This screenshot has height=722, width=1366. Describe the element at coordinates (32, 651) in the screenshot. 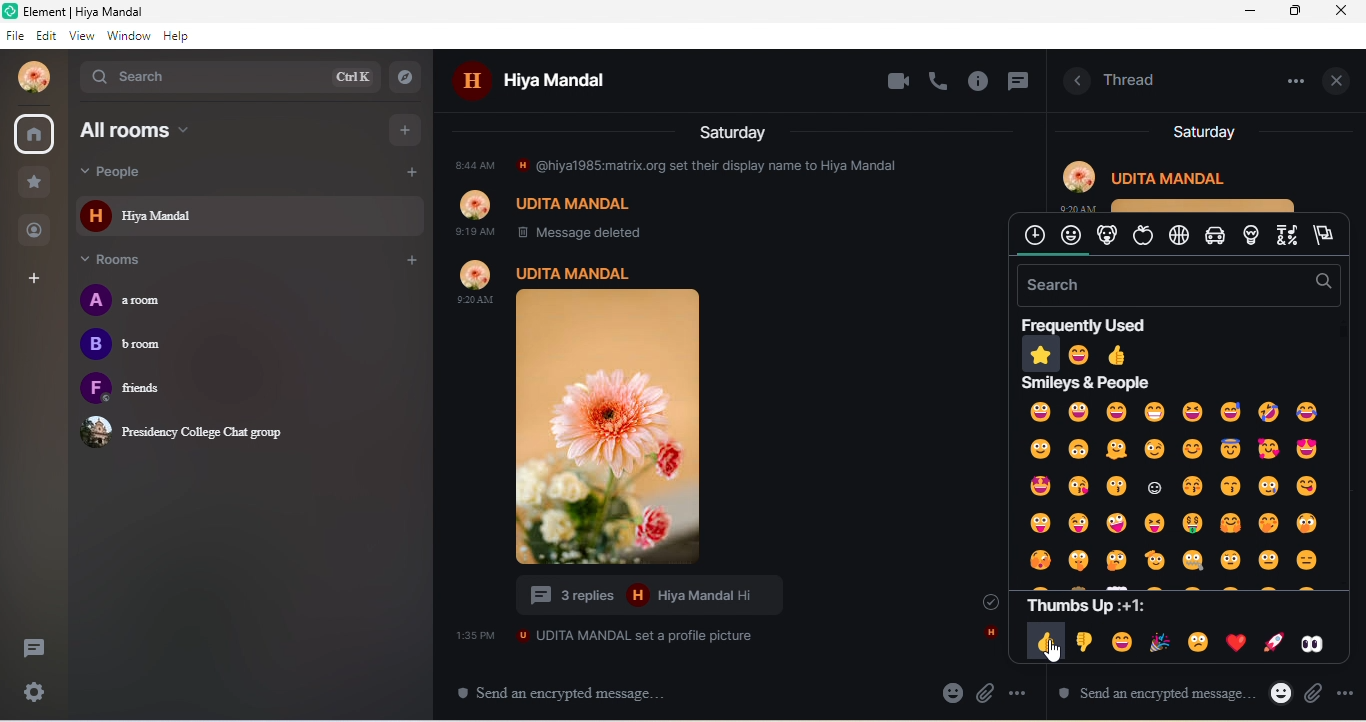

I see `threads` at that location.